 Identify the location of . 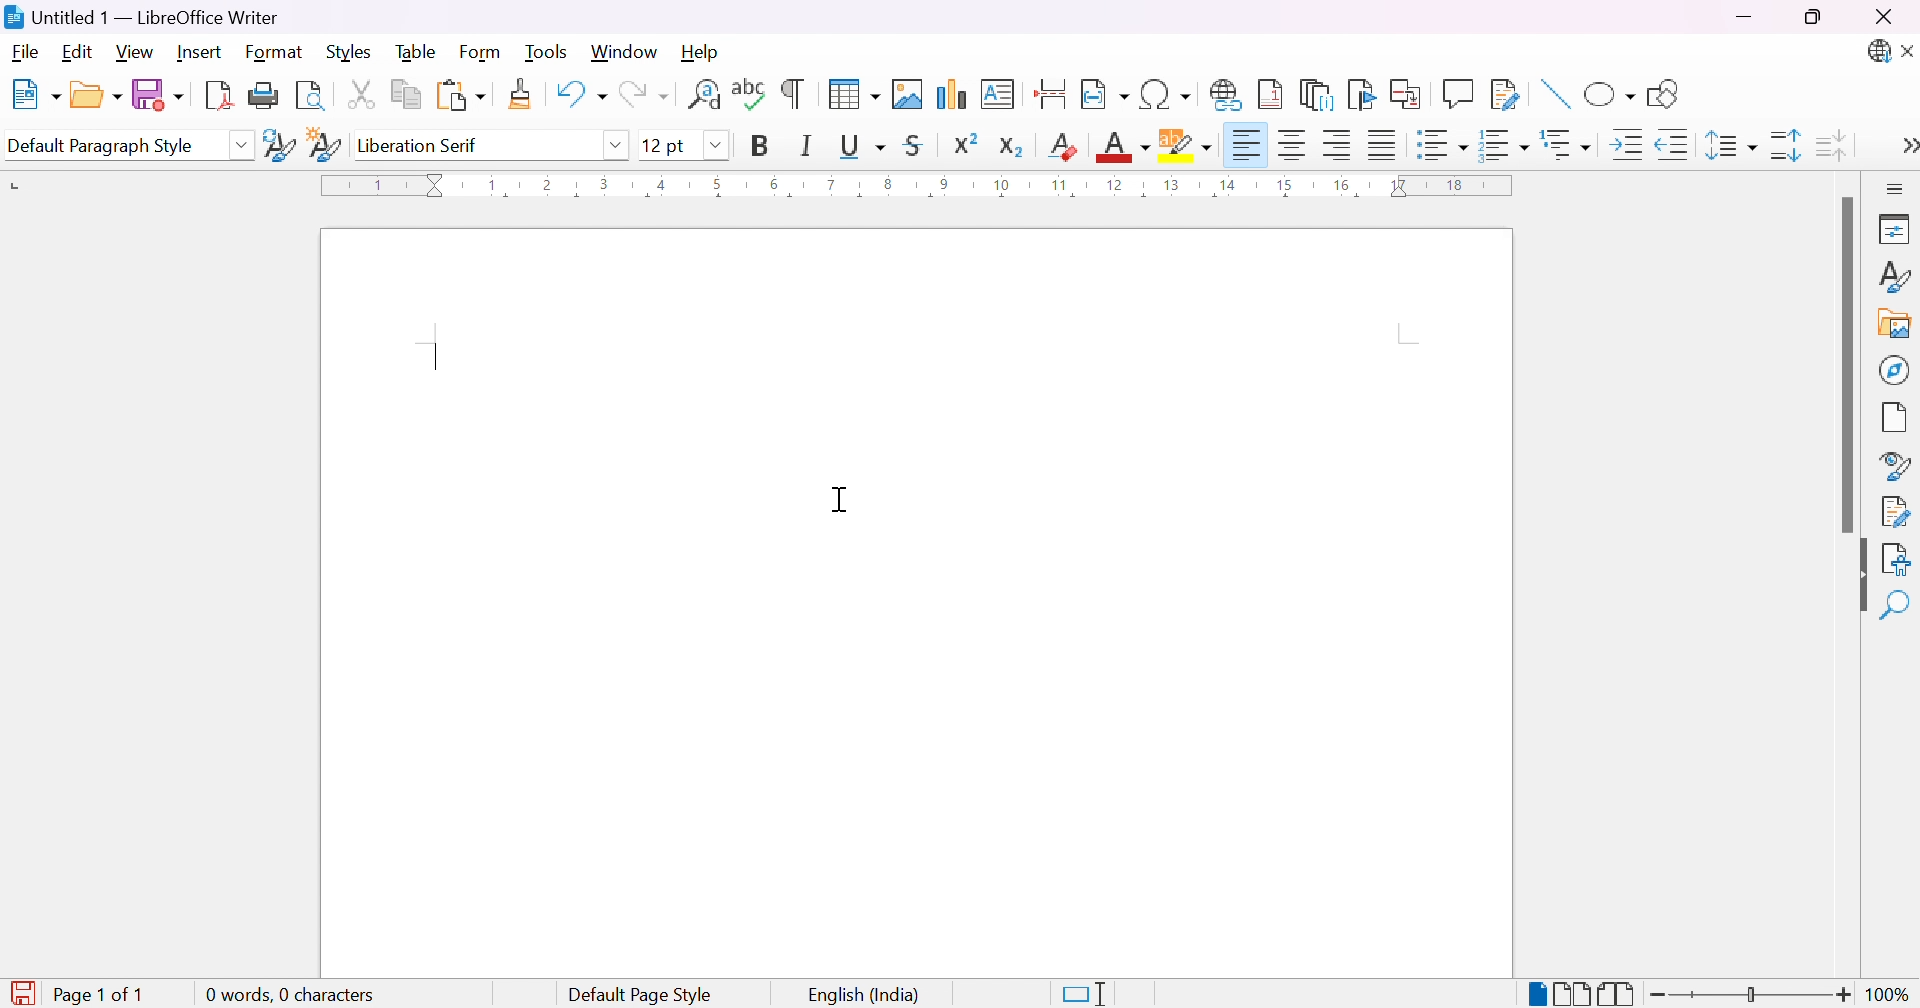
(706, 96).